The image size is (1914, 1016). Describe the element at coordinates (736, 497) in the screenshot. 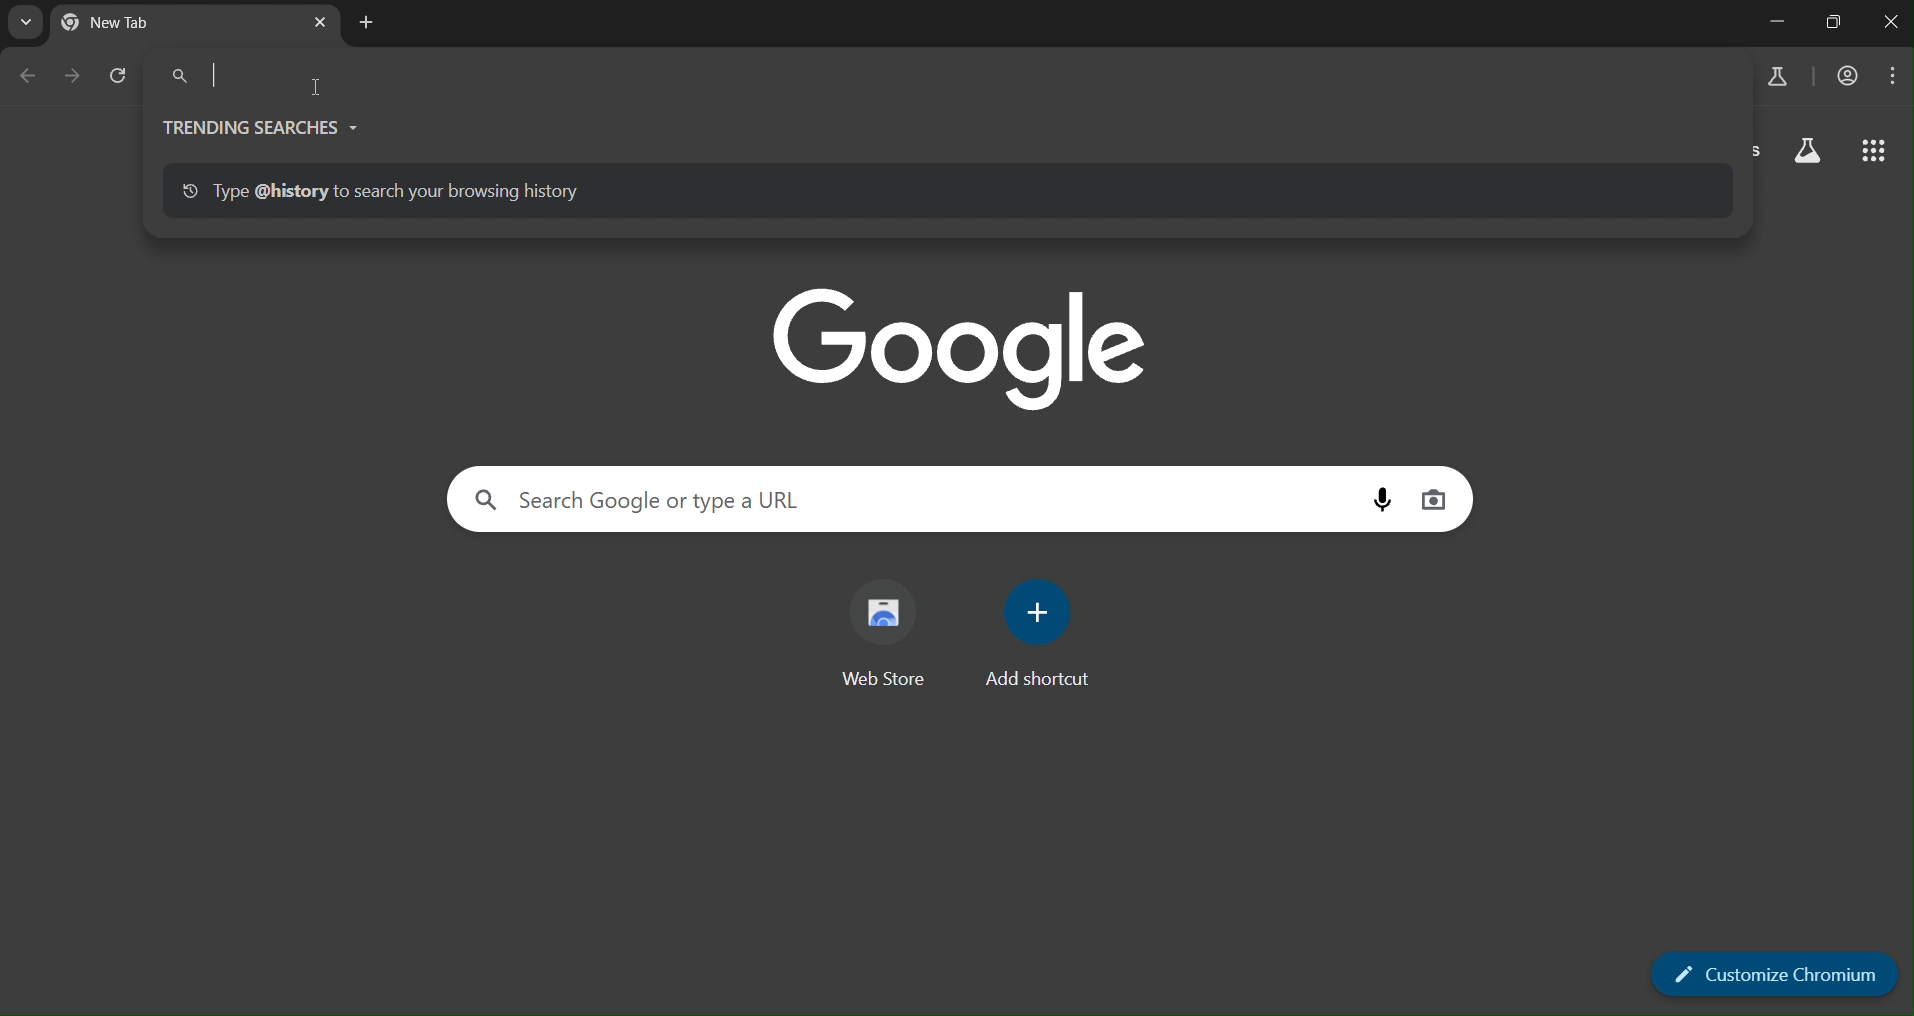

I see `search Google or type a URL` at that location.